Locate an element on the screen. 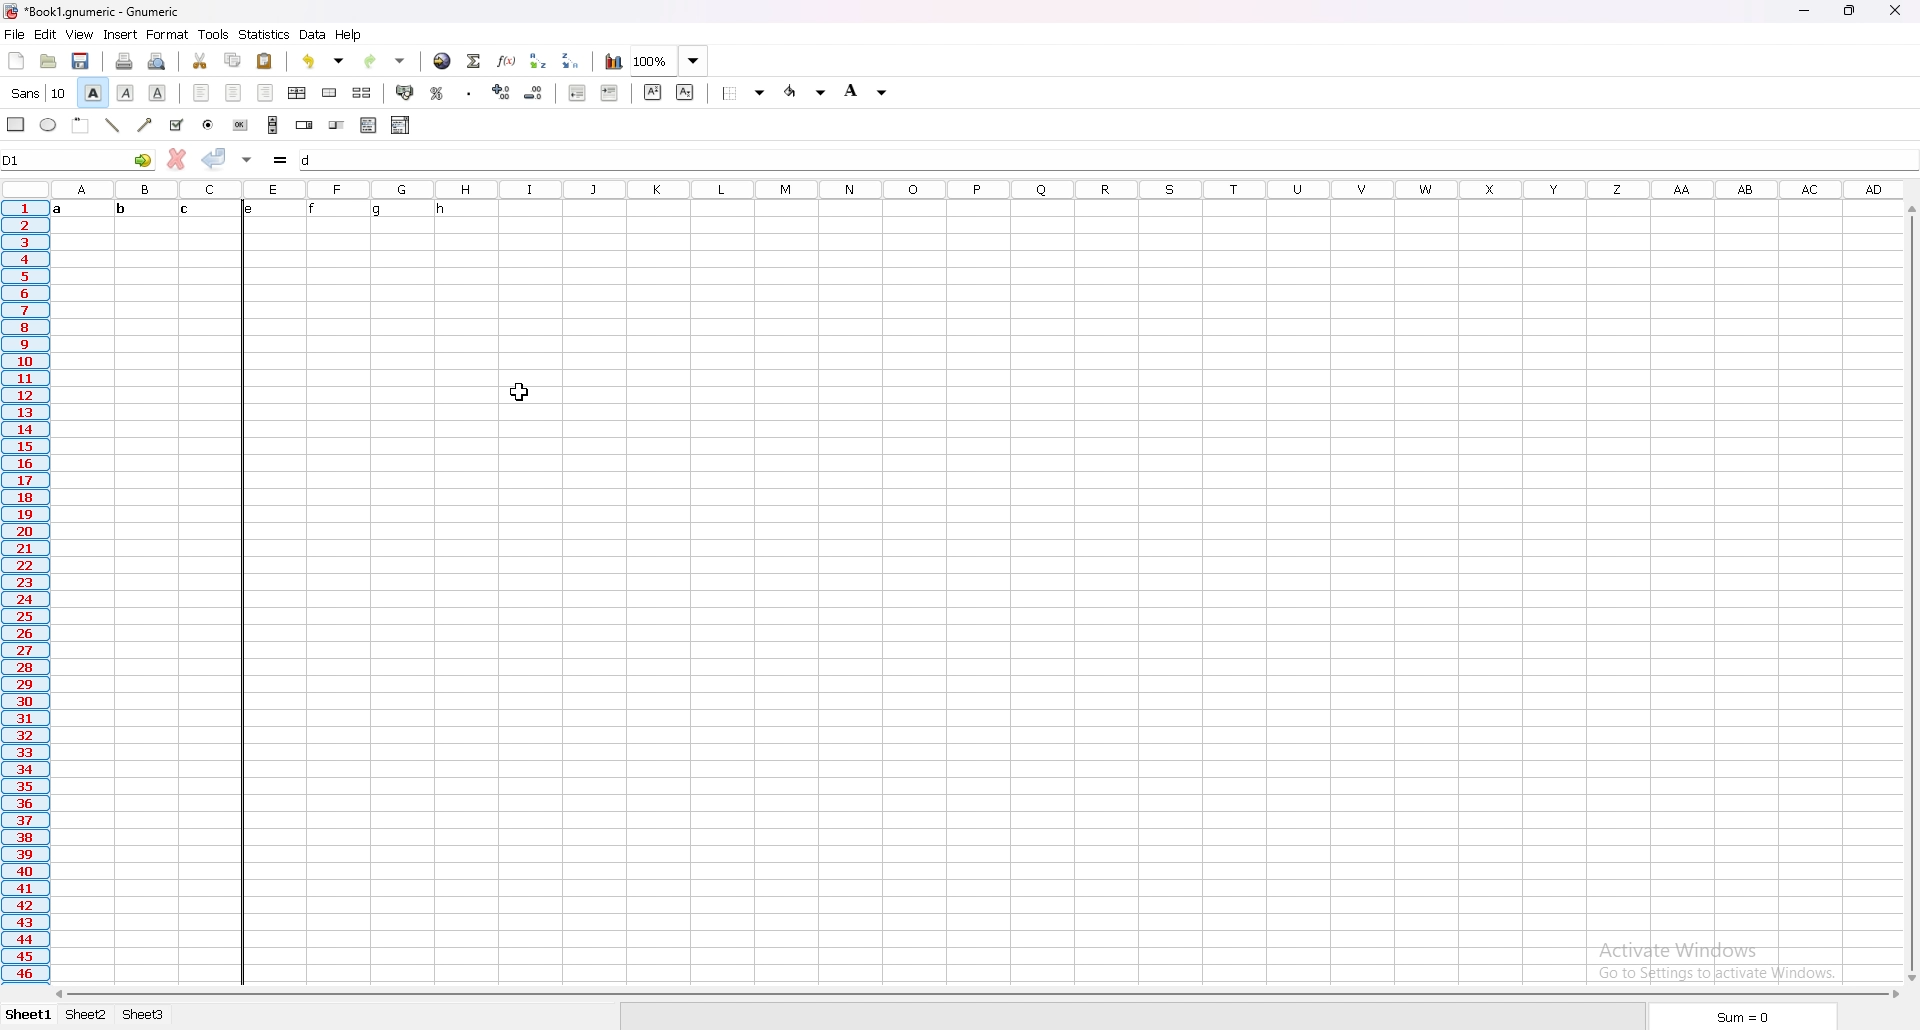 The width and height of the screenshot is (1920, 1030). line is located at coordinates (114, 125).